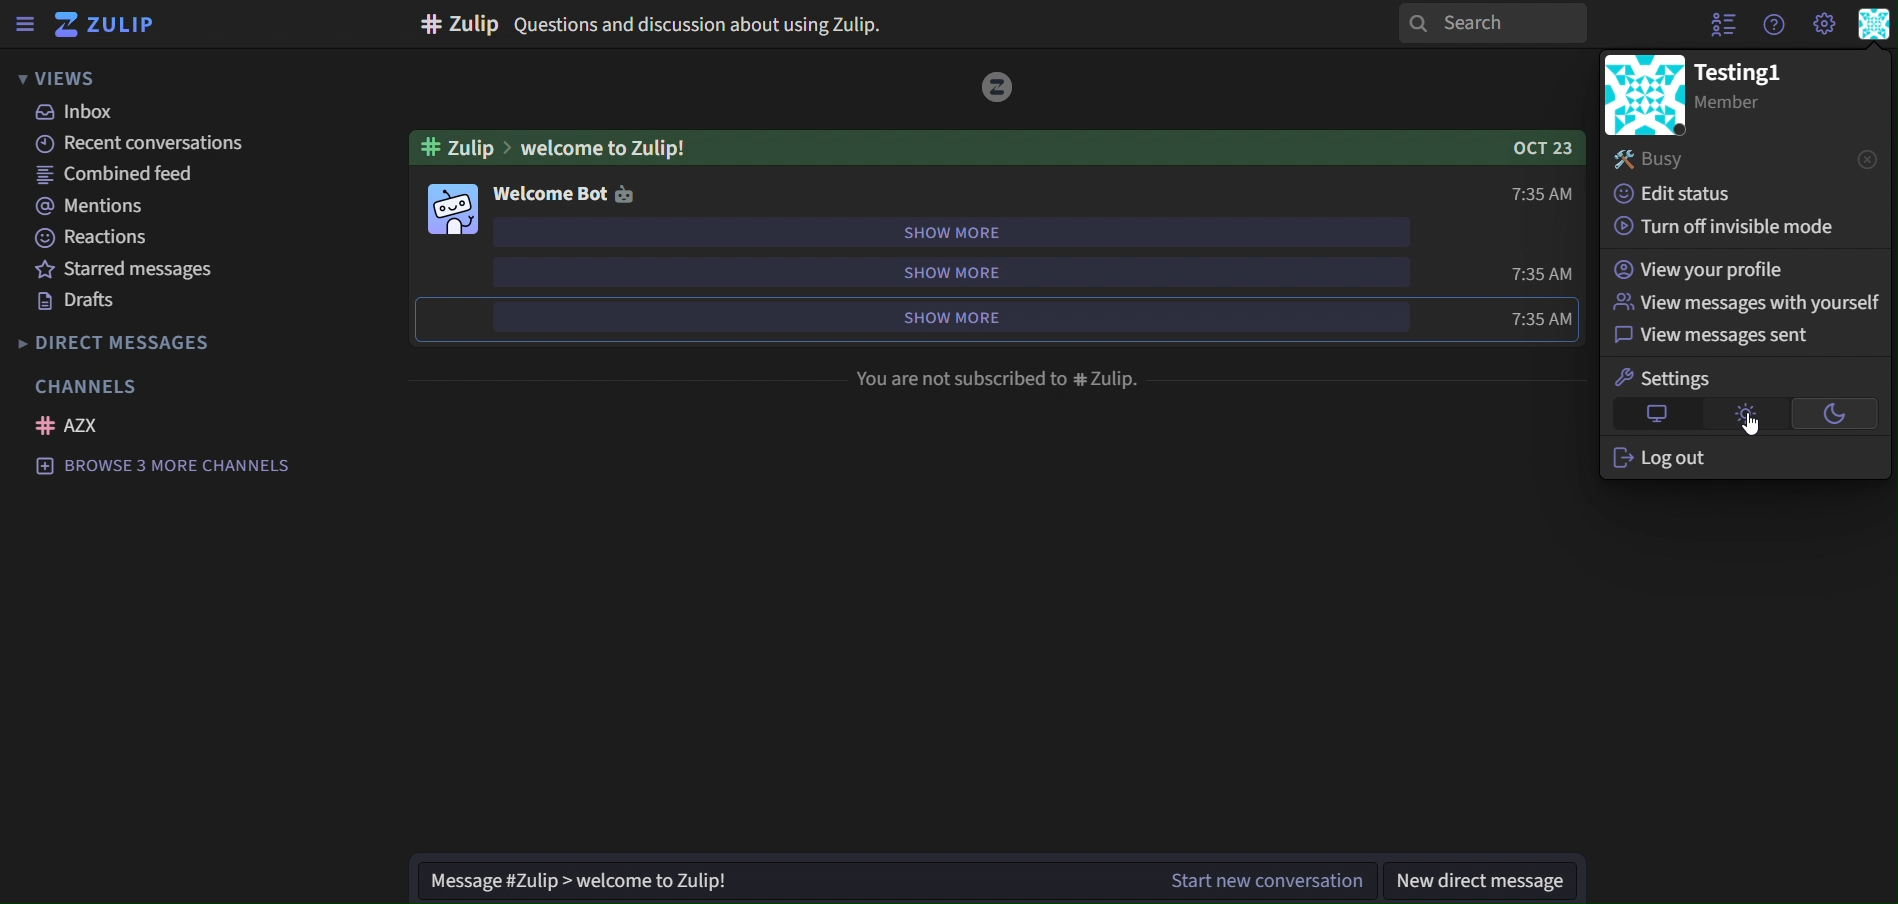 Image resolution: width=1898 pixels, height=904 pixels. Describe the element at coordinates (167, 468) in the screenshot. I see `browse 3 more channels` at that location.